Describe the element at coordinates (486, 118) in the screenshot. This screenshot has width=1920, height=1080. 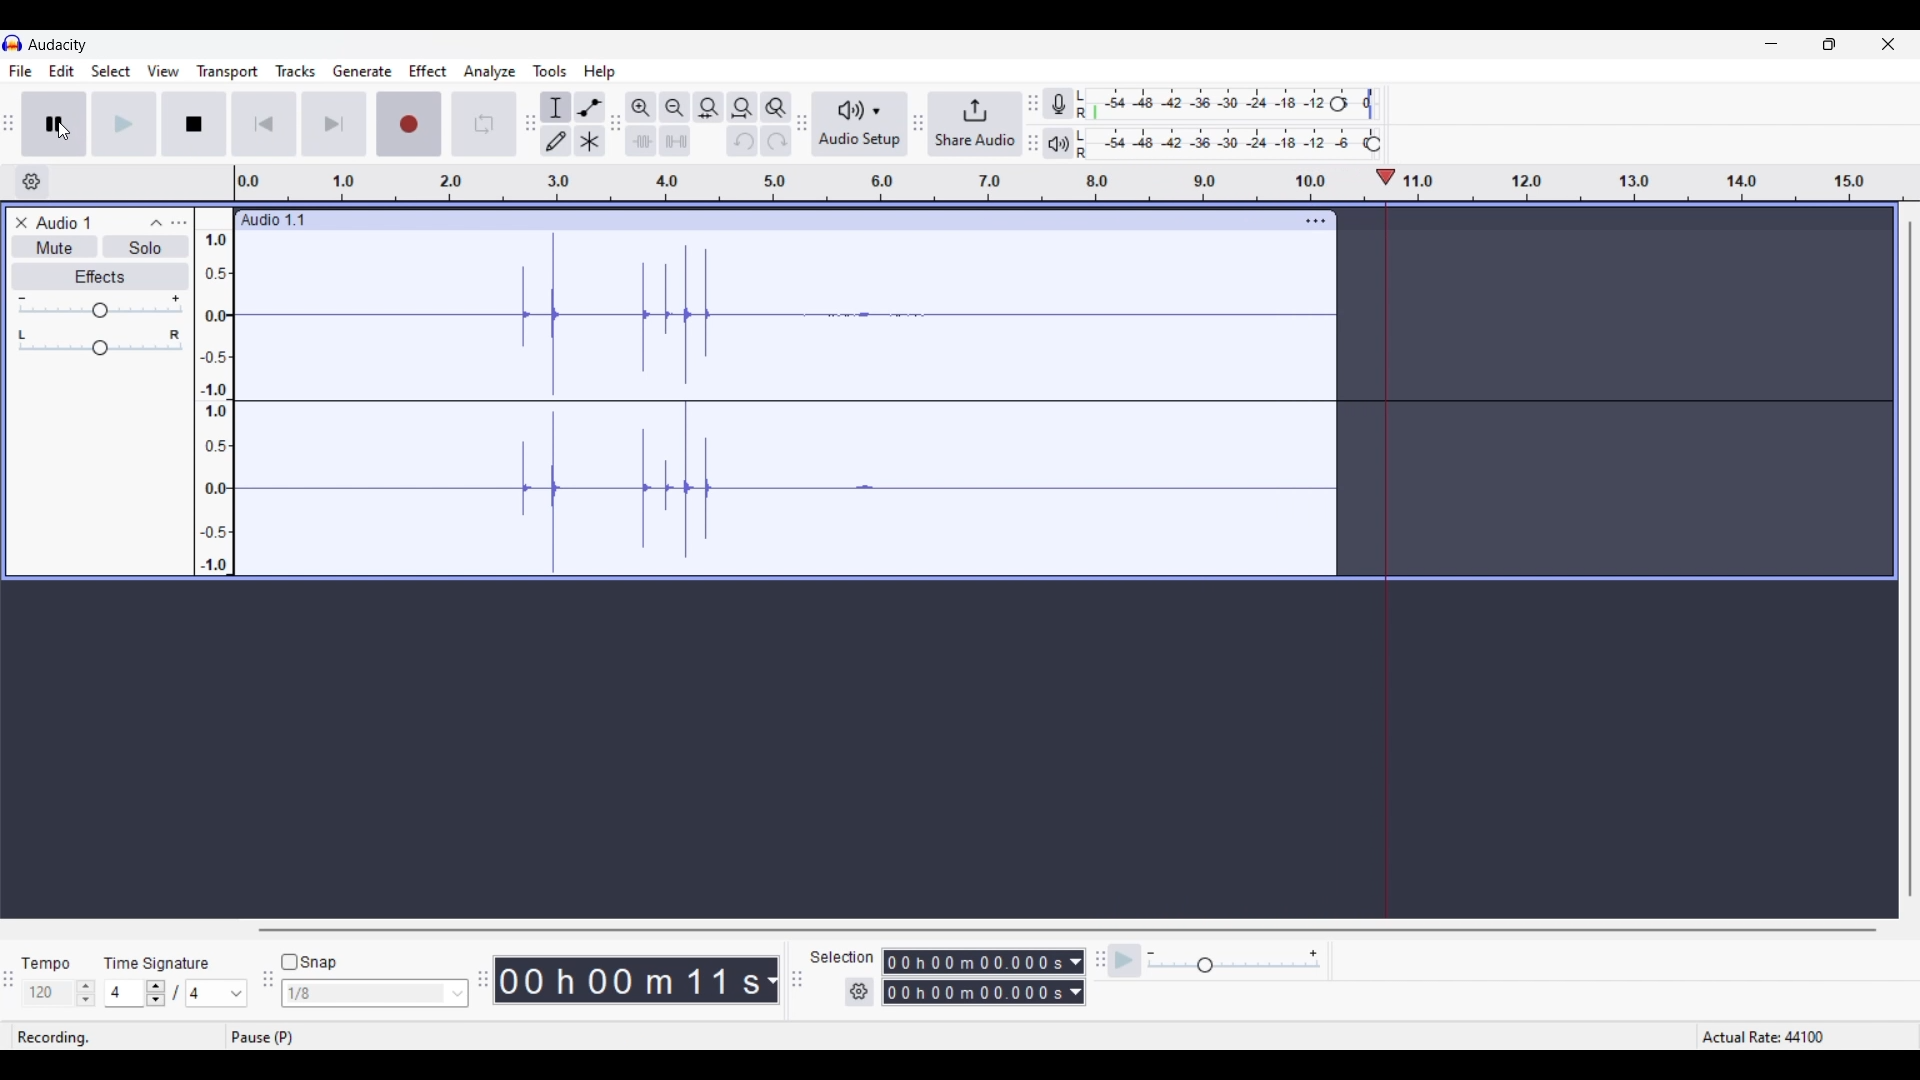
I see `Enable looping` at that location.